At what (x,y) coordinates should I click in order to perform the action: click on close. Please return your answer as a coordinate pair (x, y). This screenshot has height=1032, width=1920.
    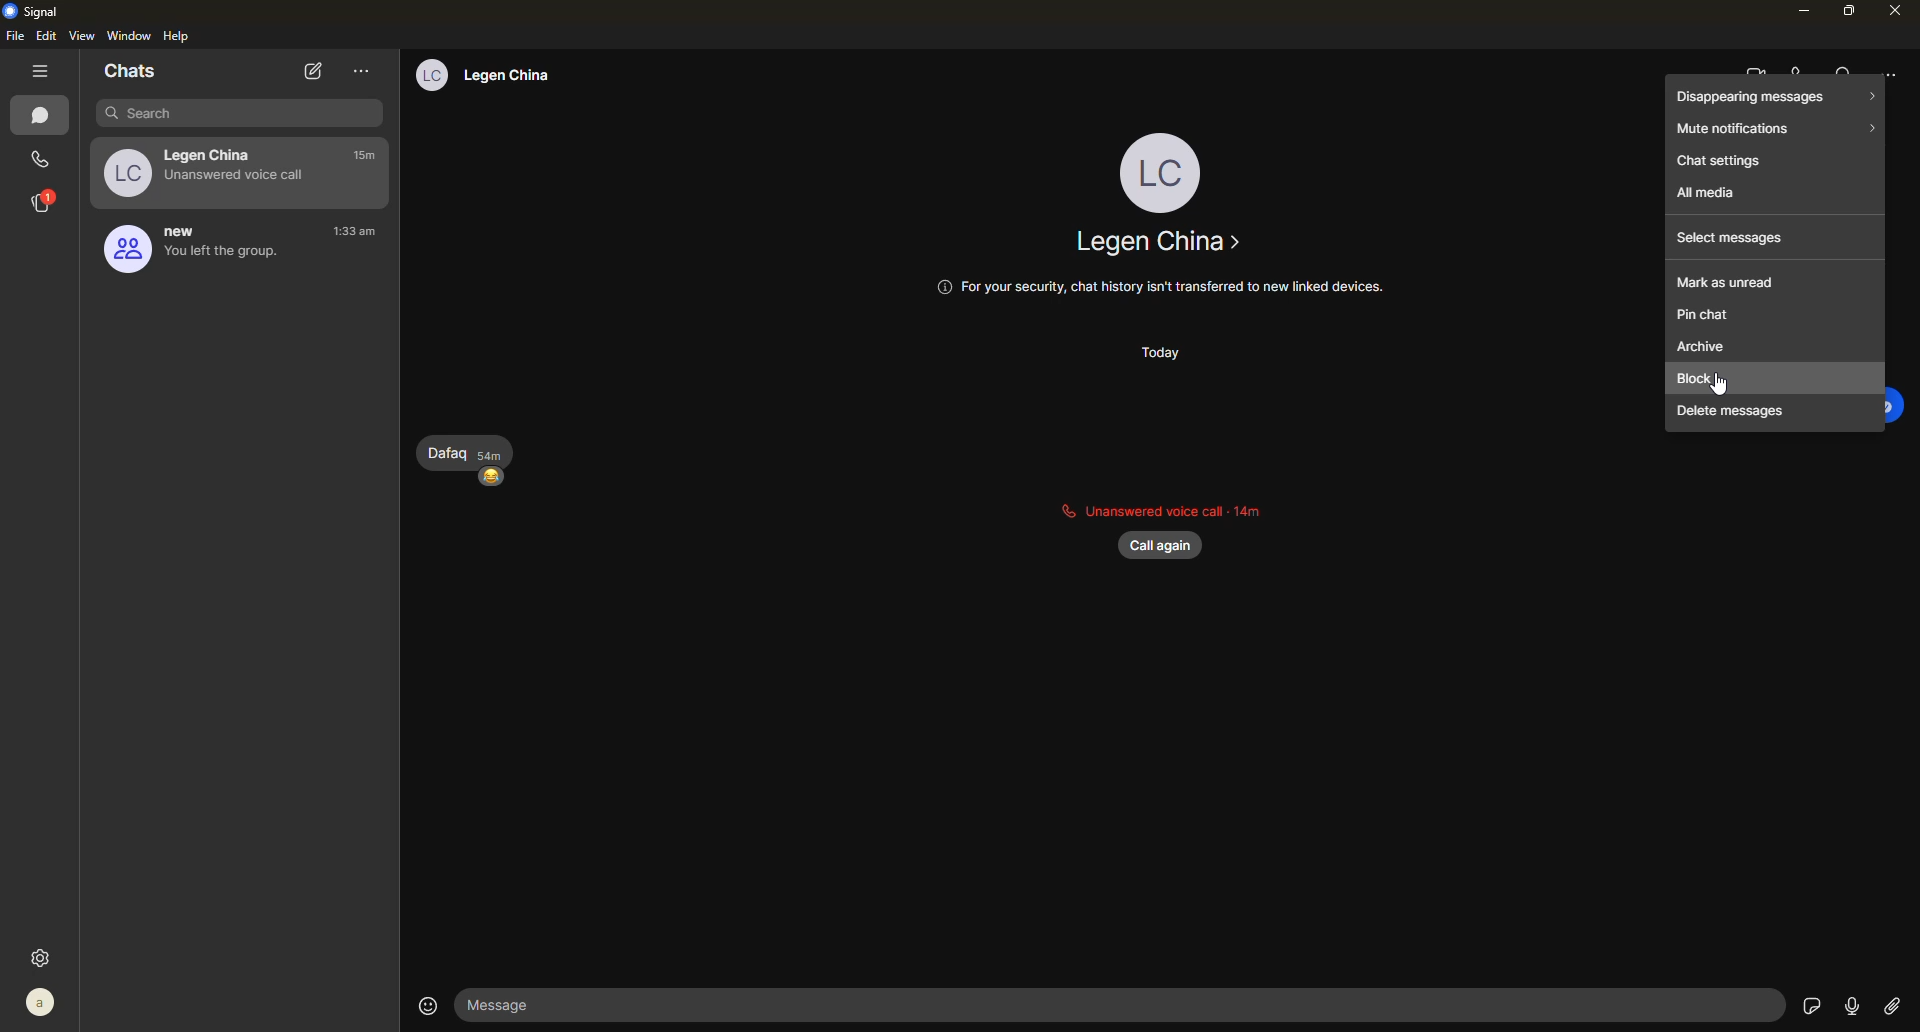
    Looking at the image, I should click on (1888, 10).